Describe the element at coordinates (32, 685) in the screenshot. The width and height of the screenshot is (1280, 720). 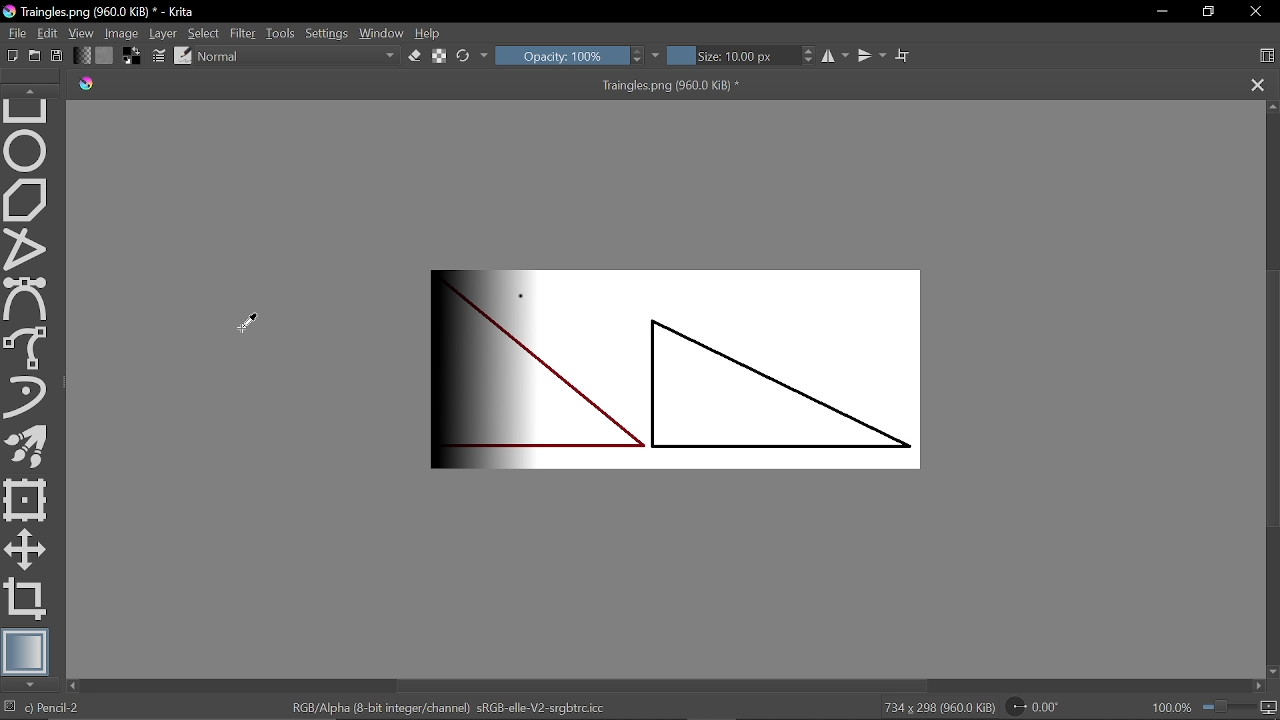
I see `Move down in tools` at that location.